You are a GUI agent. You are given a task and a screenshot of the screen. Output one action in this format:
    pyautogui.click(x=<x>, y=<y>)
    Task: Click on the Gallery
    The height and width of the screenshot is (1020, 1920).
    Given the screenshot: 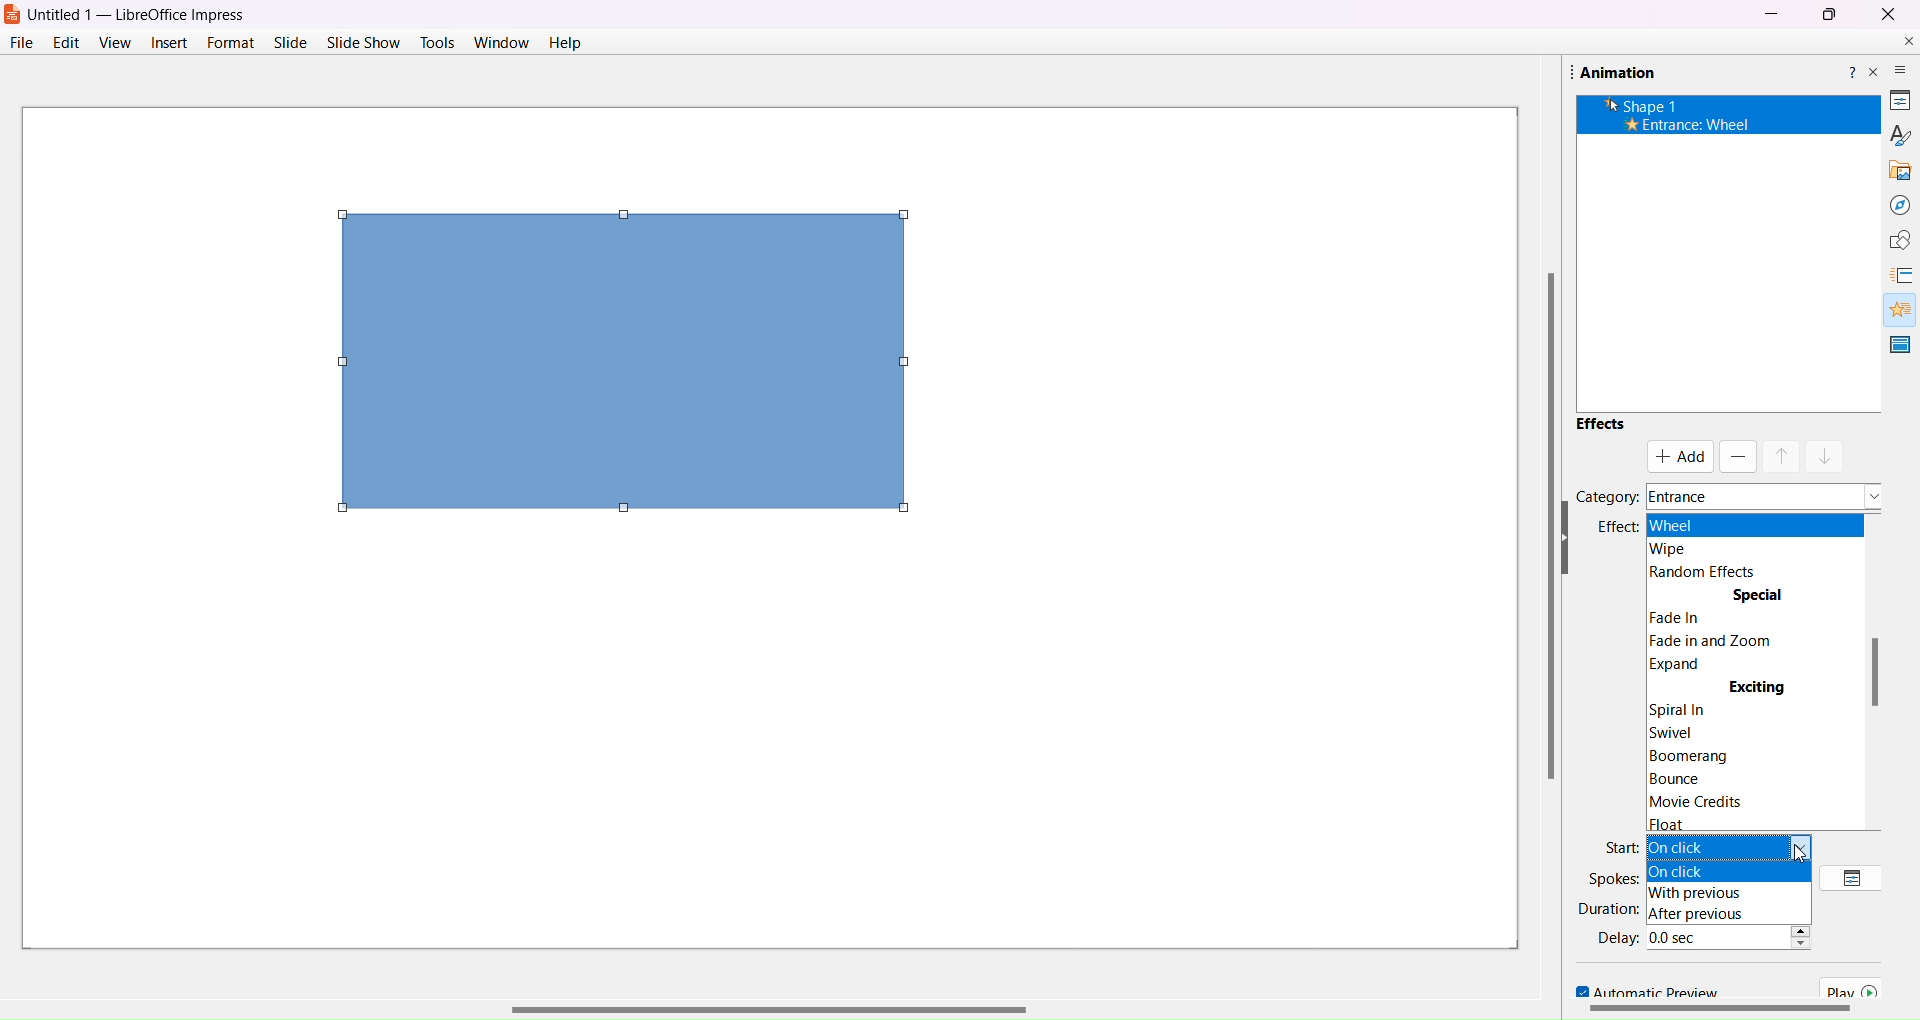 What is the action you would take?
    pyautogui.click(x=1893, y=166)
    